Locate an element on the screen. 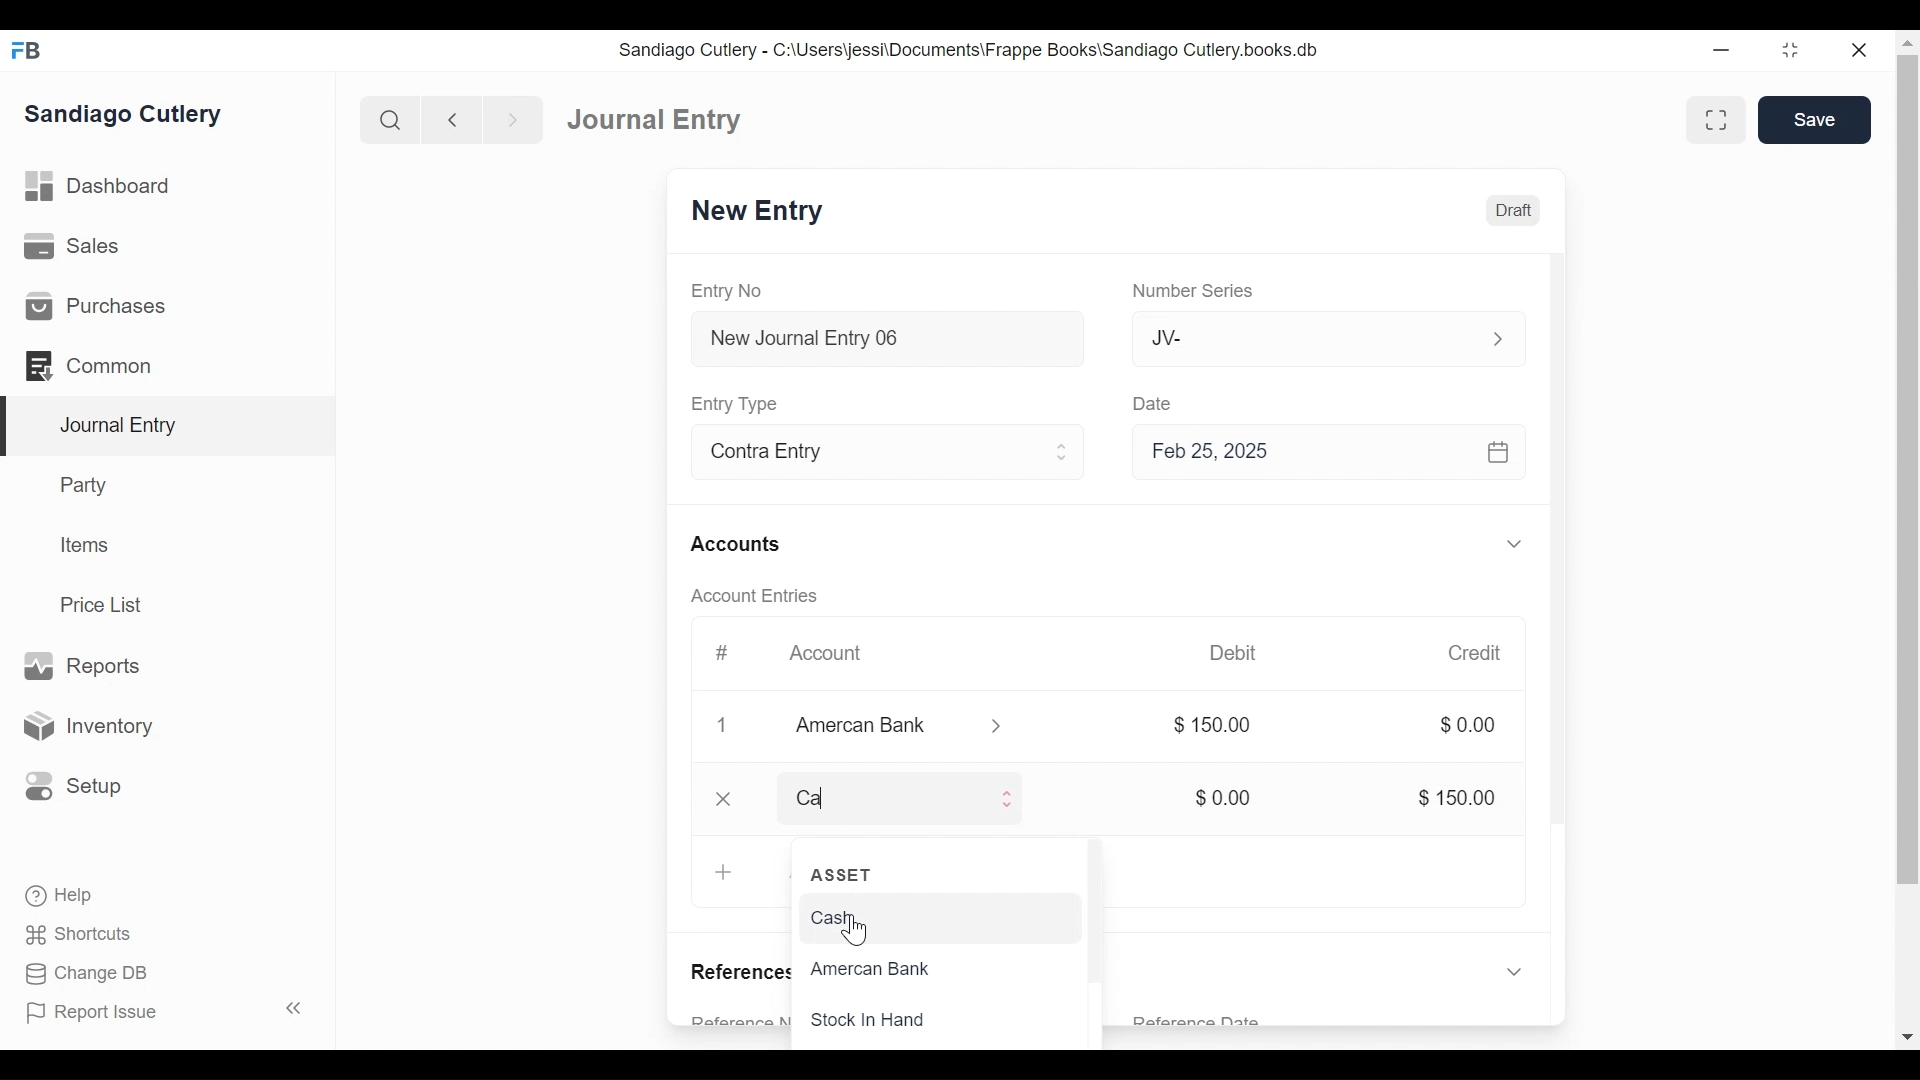 The image size is (1920, 1080). Journal Entry is located at coordinates (655, 118).